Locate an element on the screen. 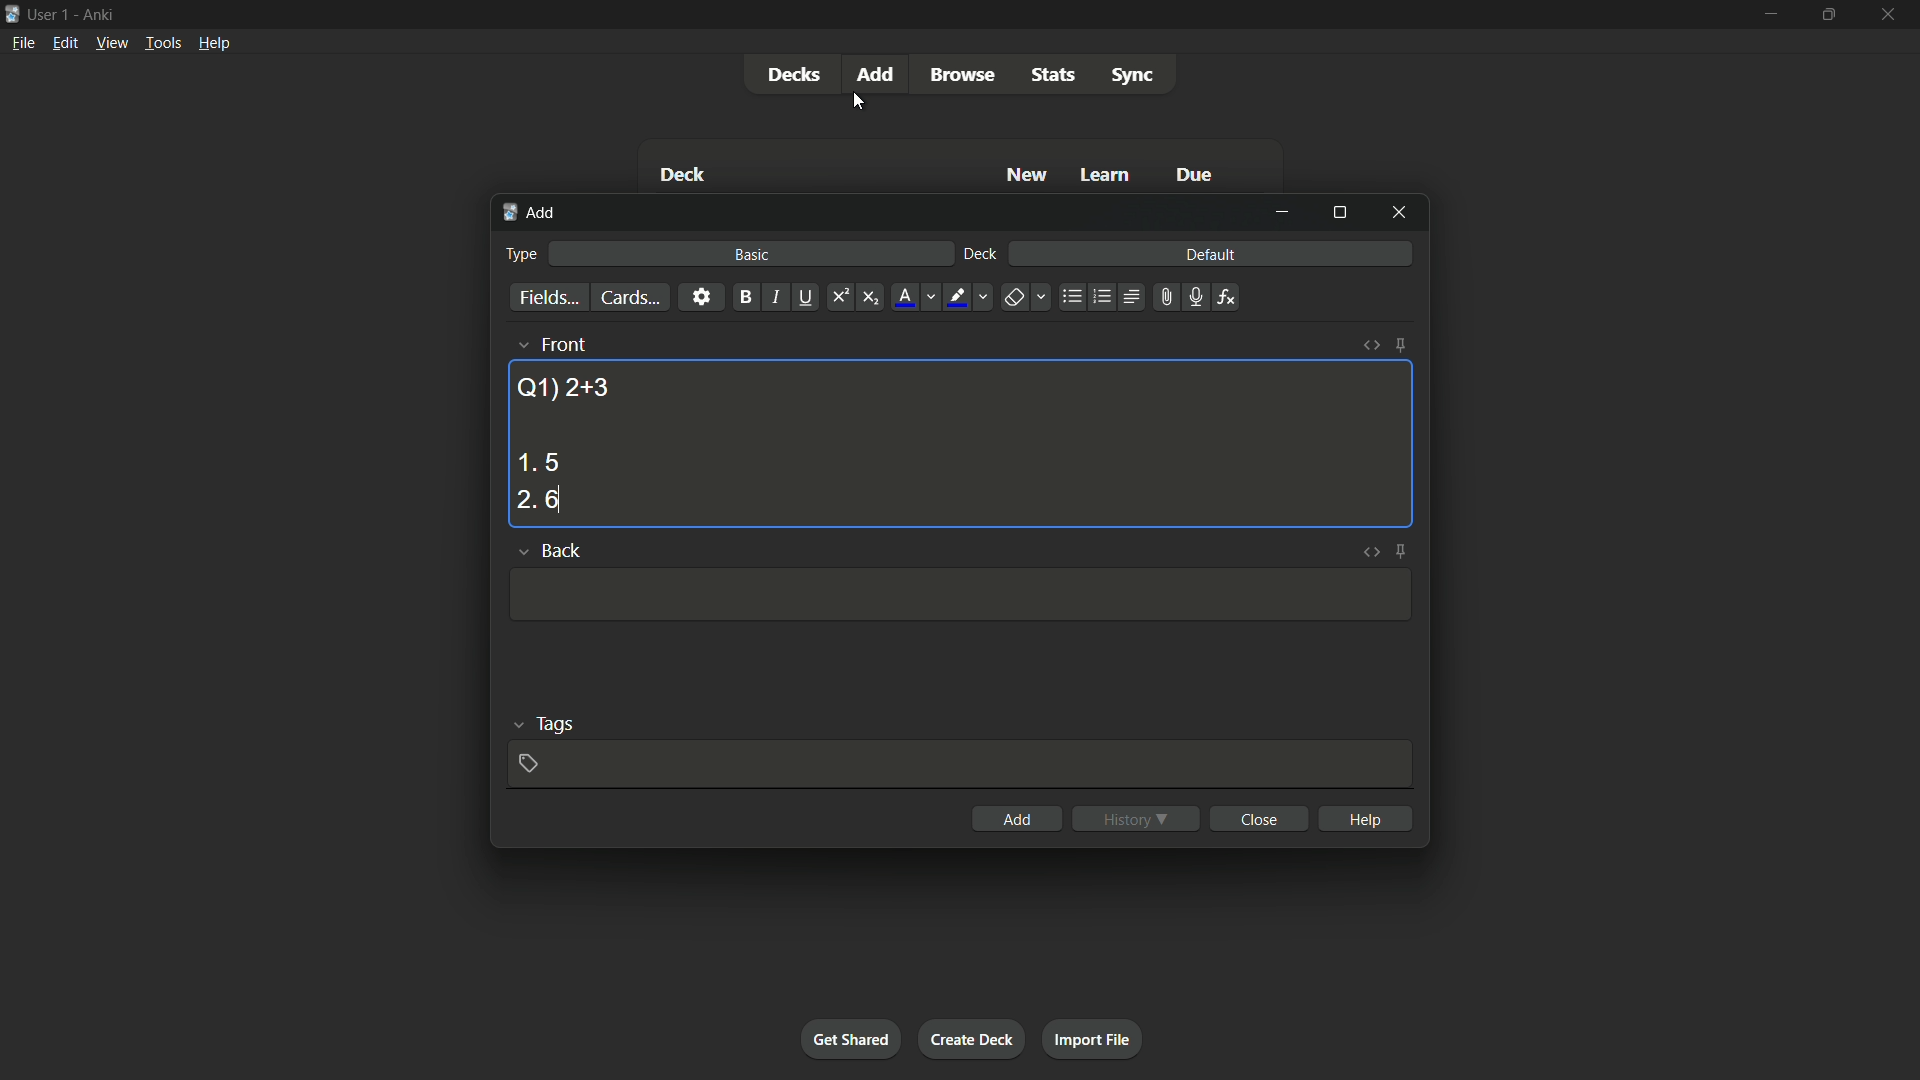  view menu is located at coordinates (110, 41).